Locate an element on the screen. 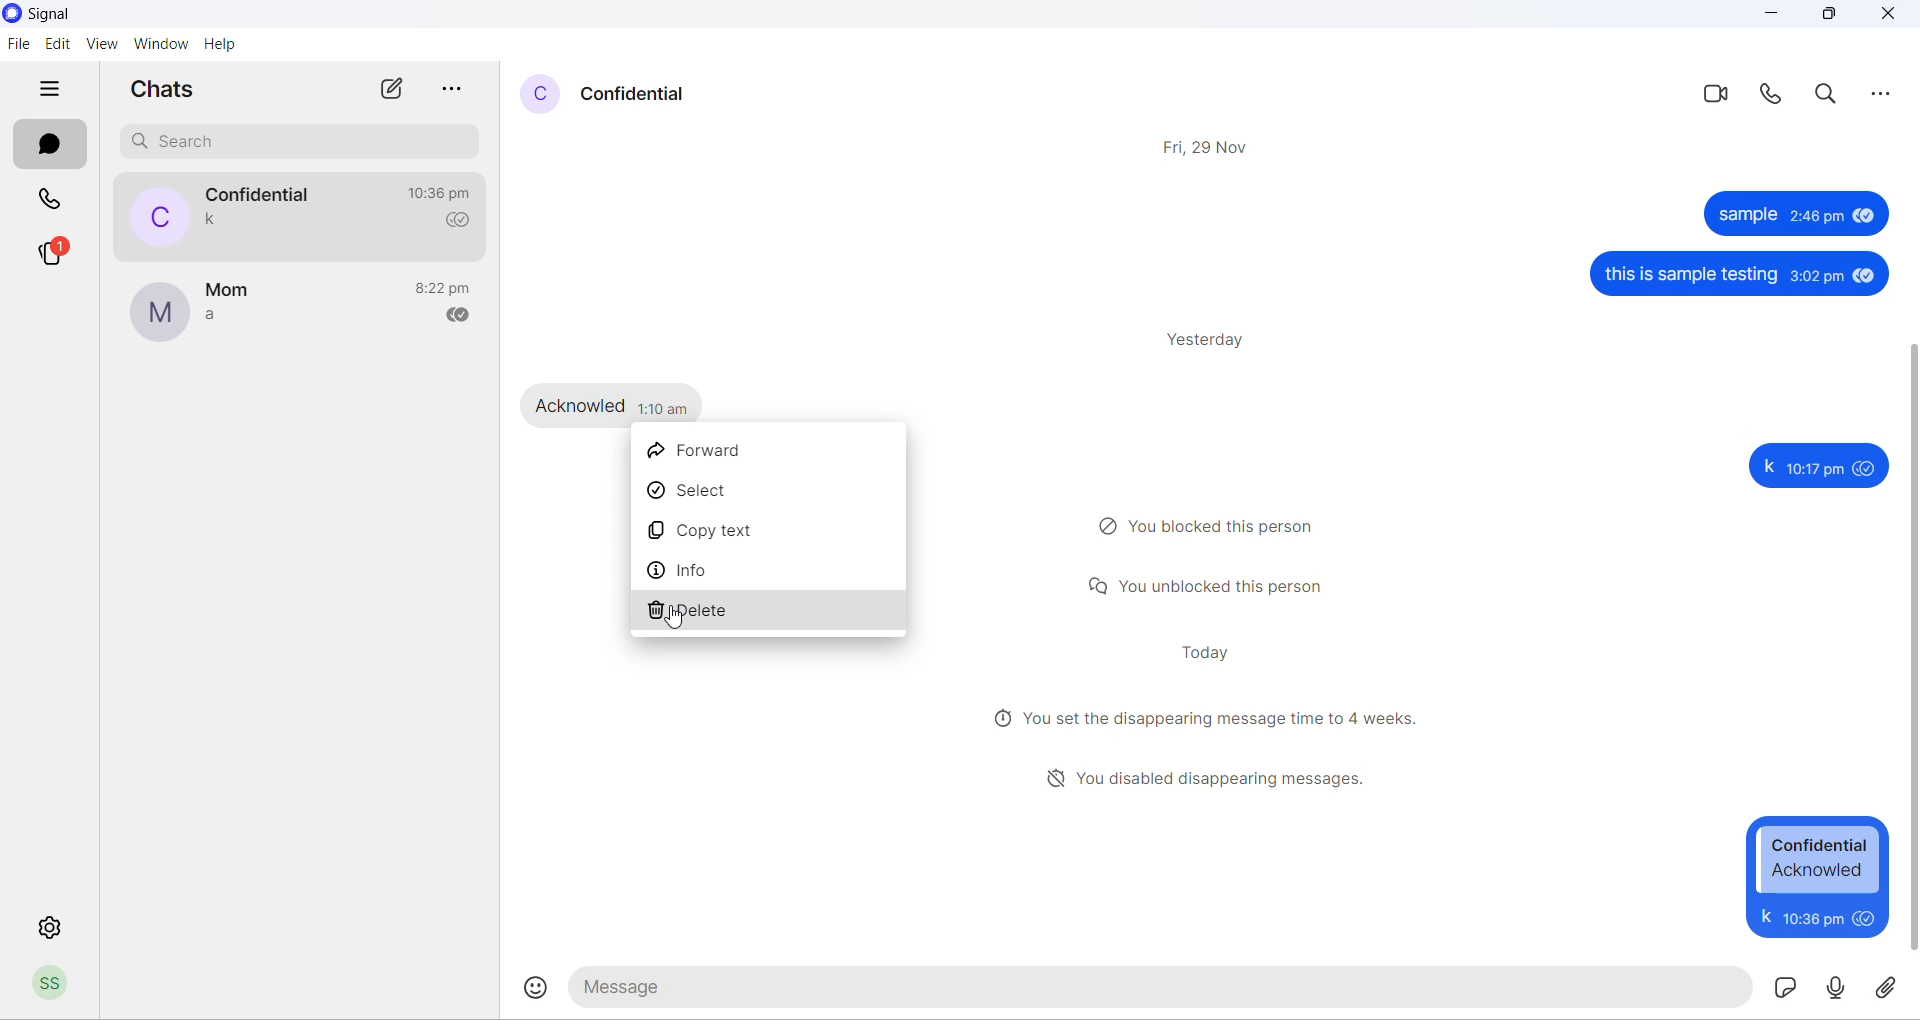 The image size is (1920, 1020). close is located at coordinates (1894, 20).